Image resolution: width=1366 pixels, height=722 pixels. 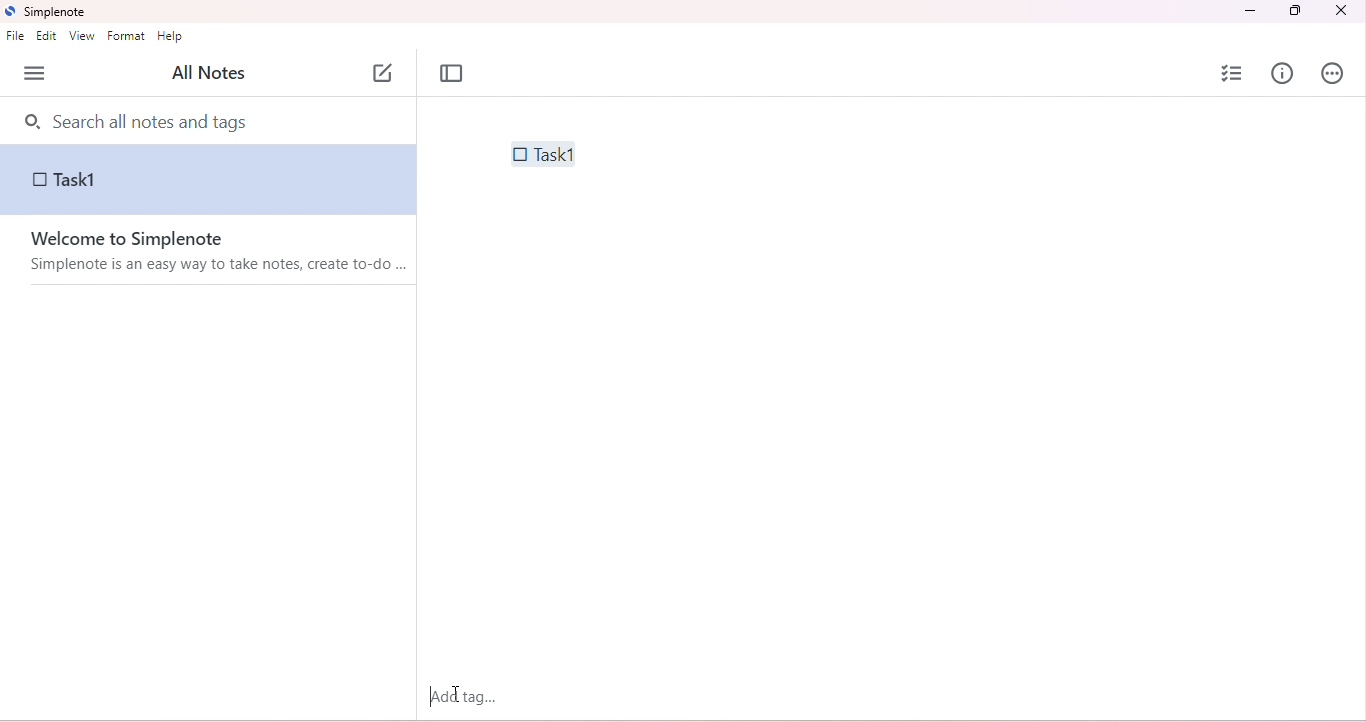 I want to click on all notes, so click(x=207, y=74).